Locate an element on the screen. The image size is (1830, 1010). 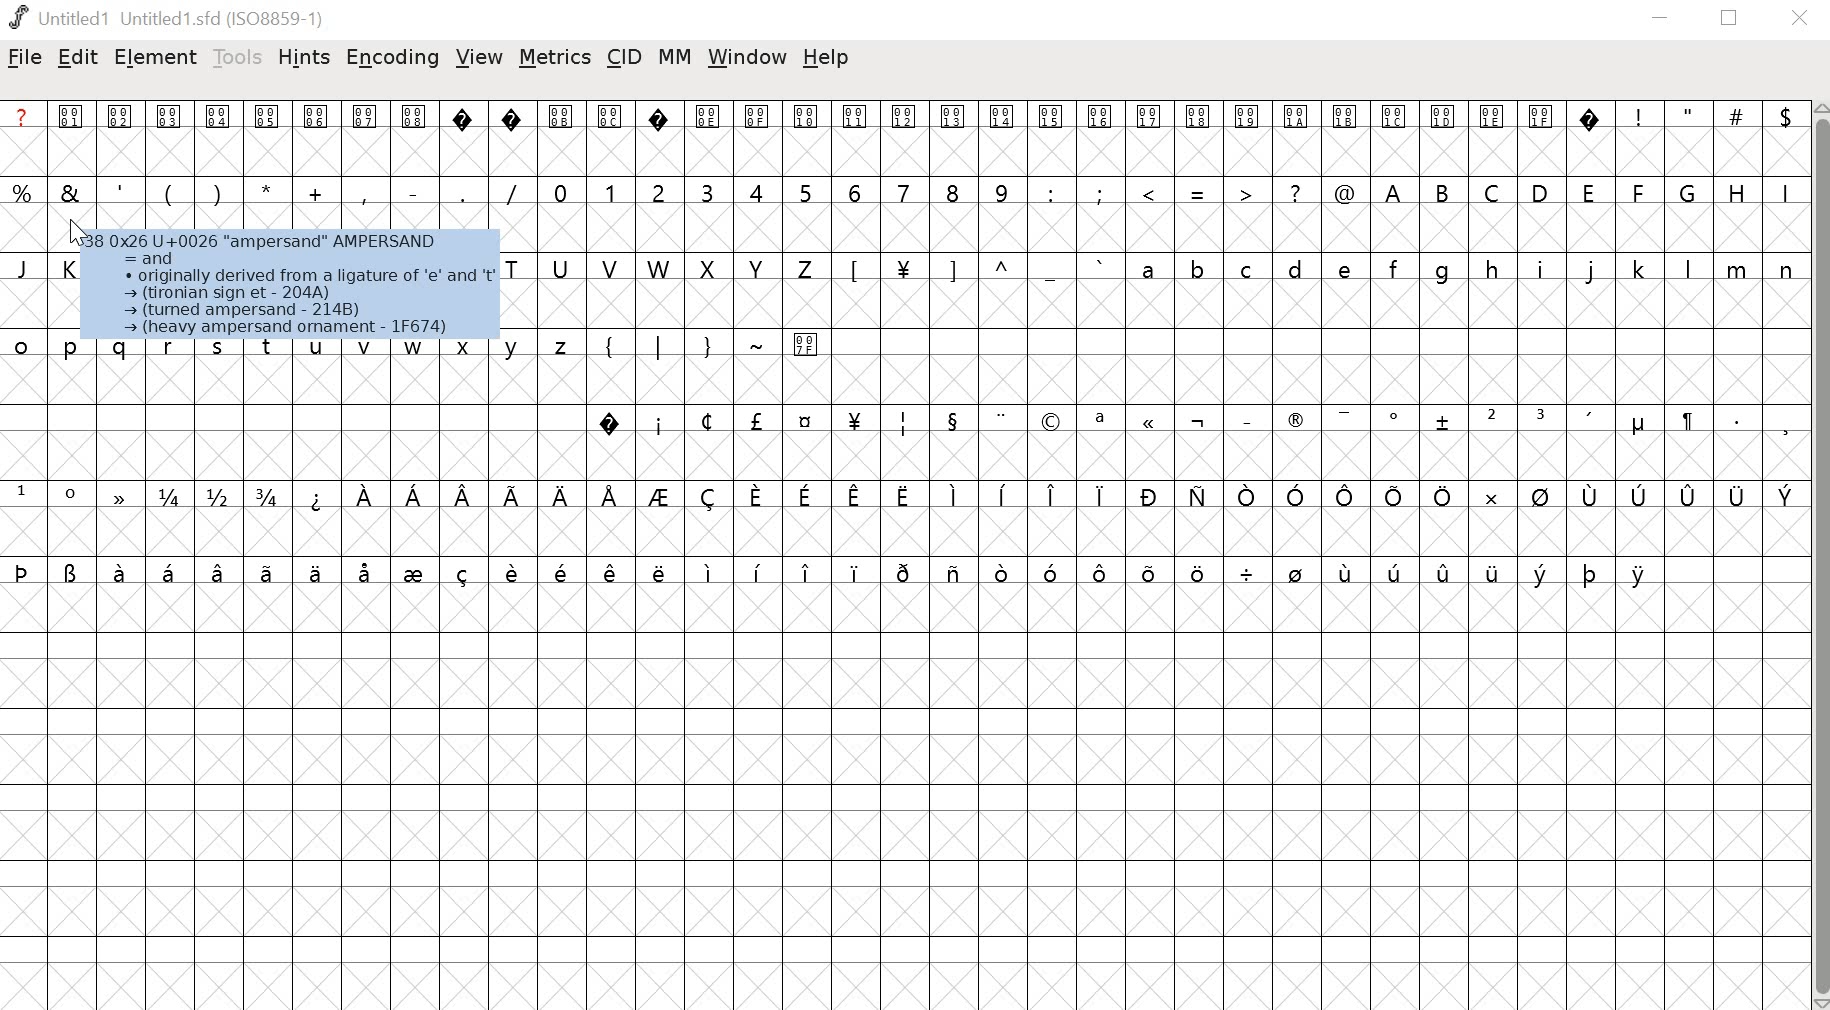
7 is located at coordinates (907, 190).